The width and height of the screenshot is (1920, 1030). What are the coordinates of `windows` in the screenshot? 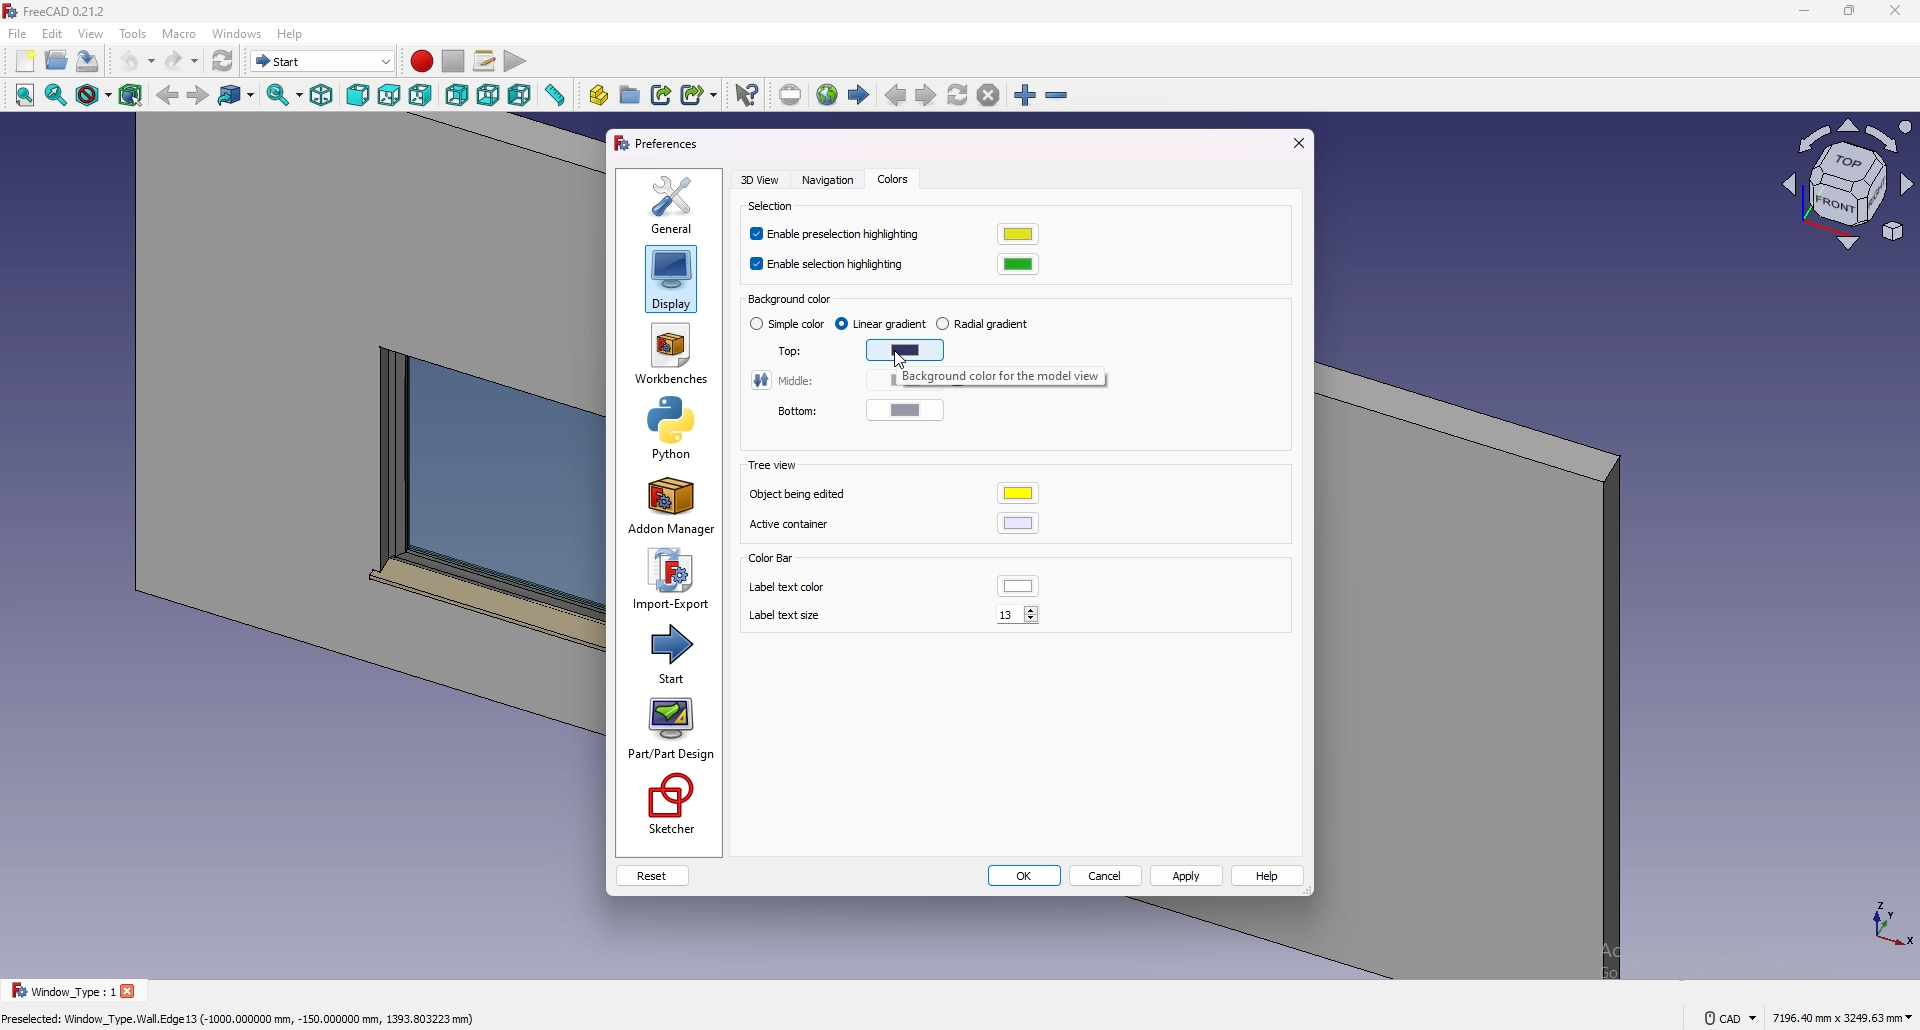 It's located at (238, 33).